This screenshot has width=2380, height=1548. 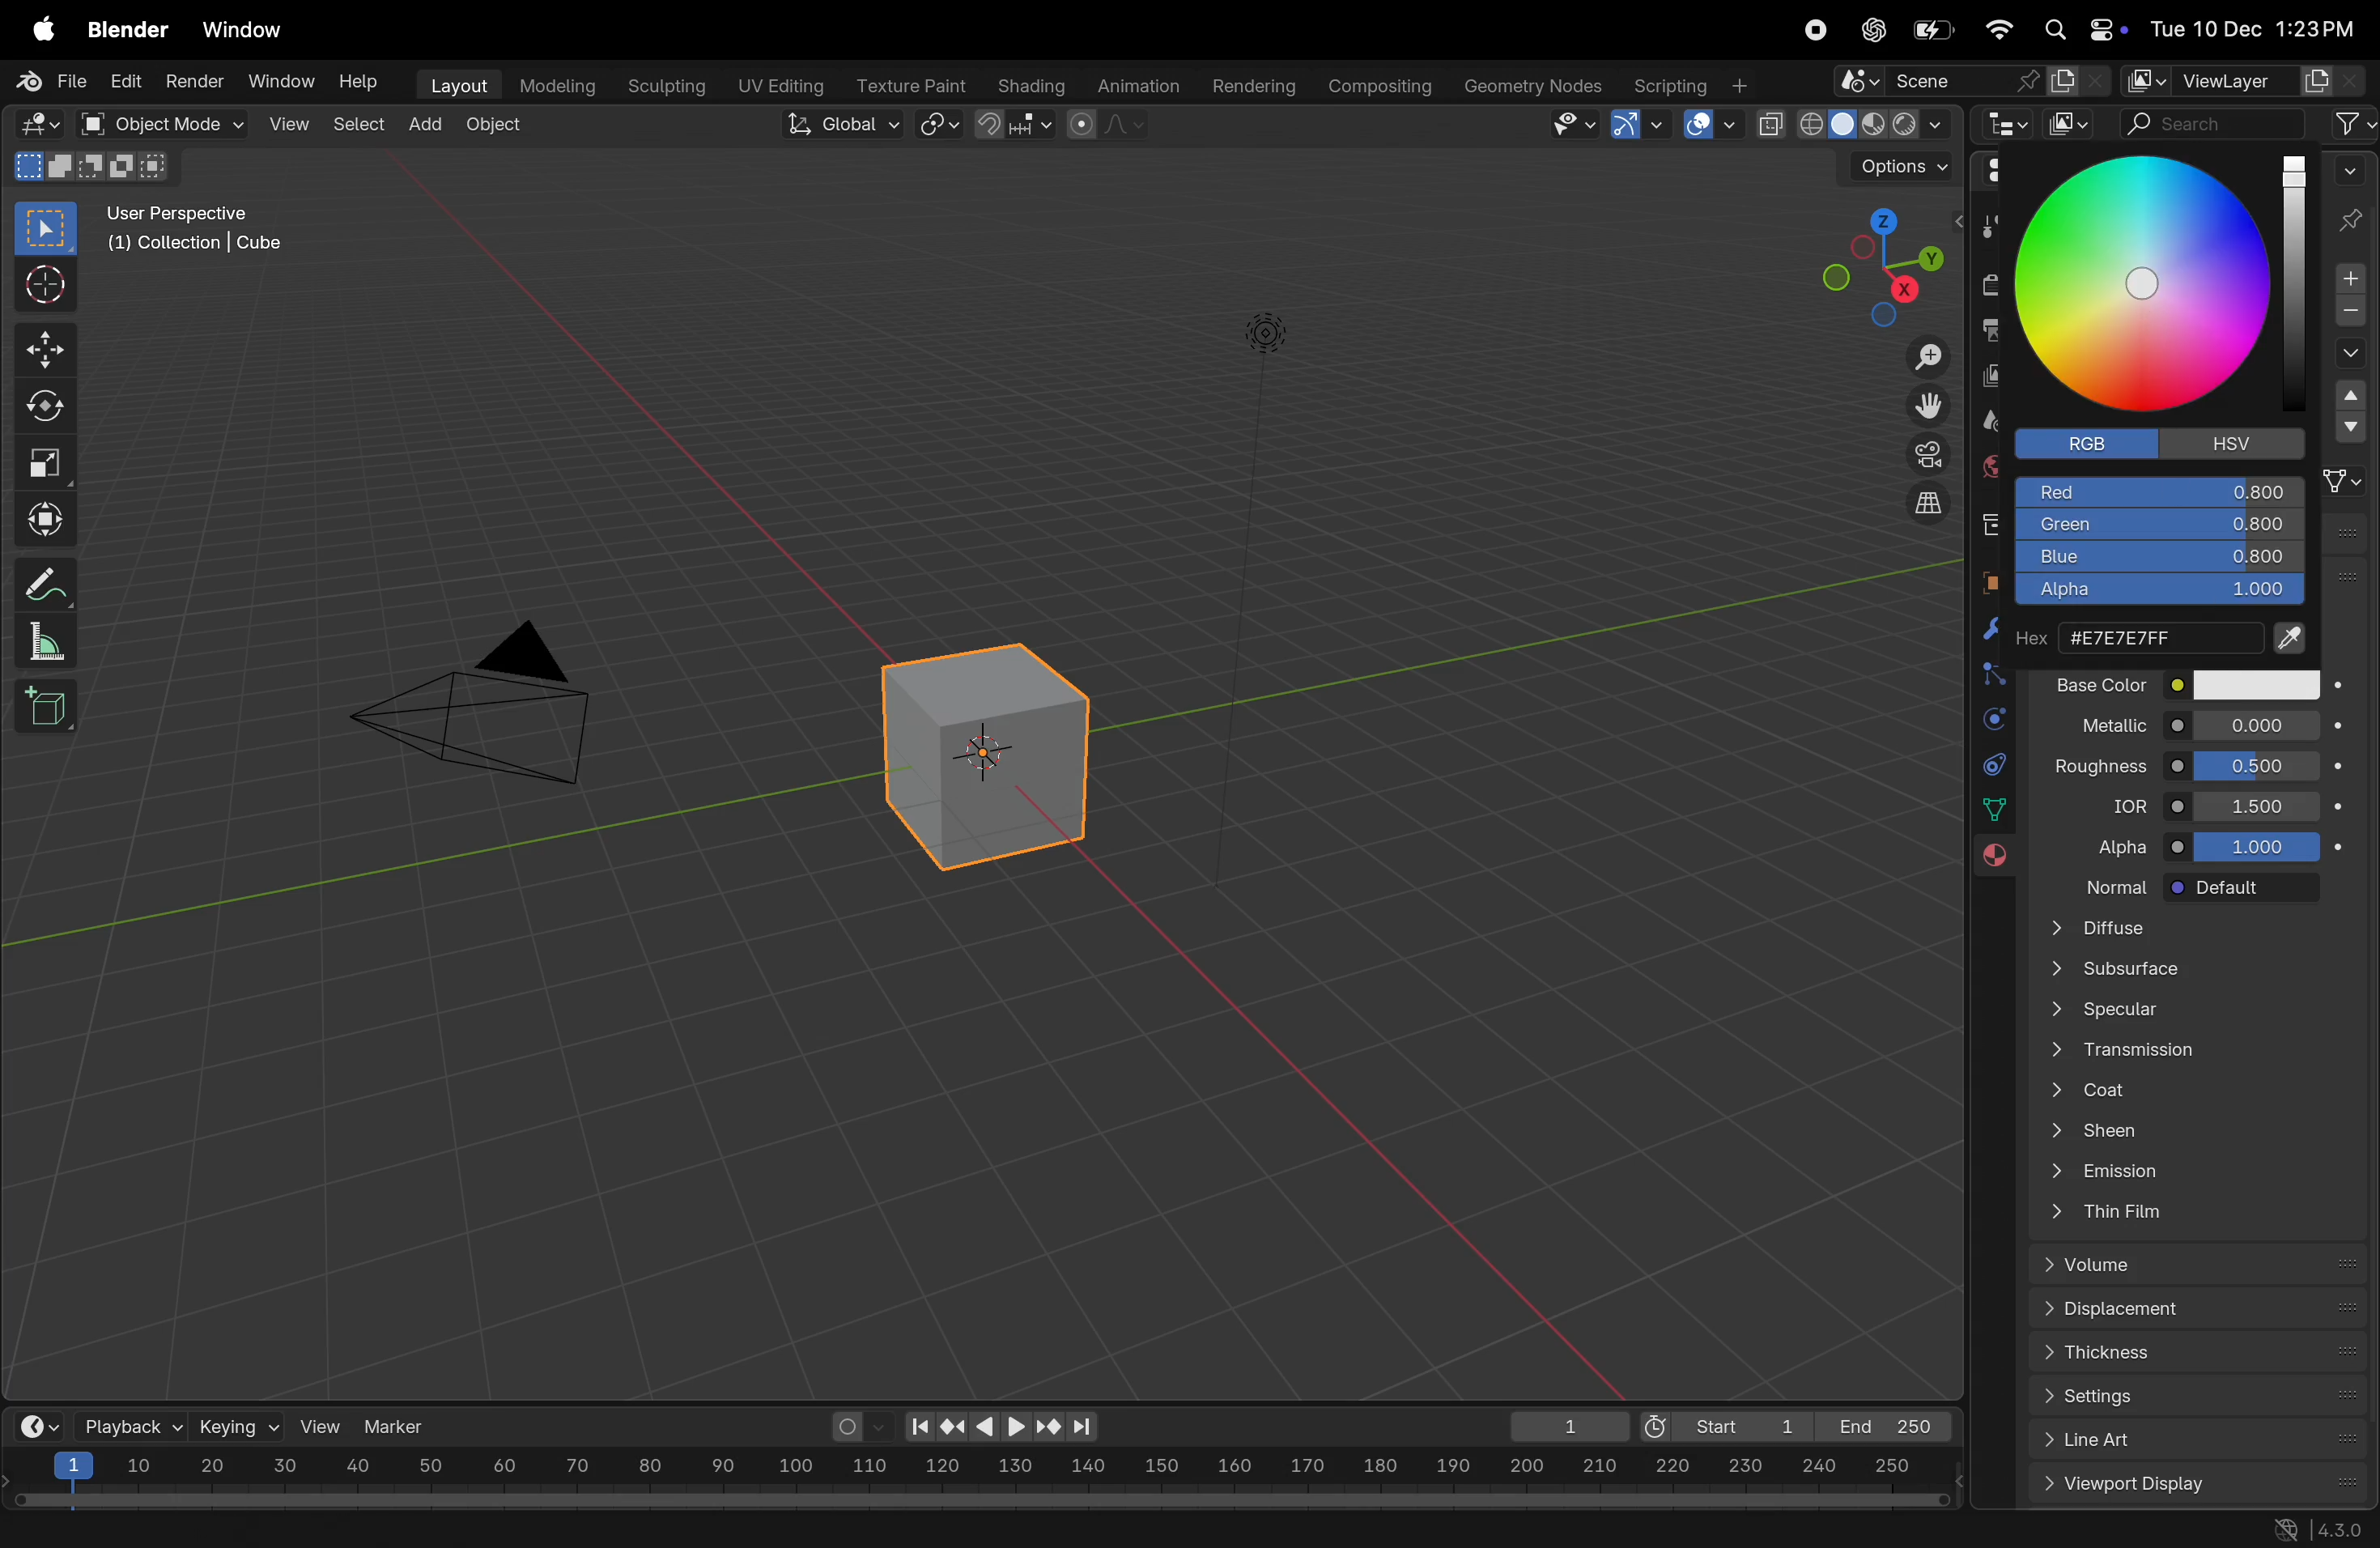 I want to click on output, so click(x=1983, y=331).